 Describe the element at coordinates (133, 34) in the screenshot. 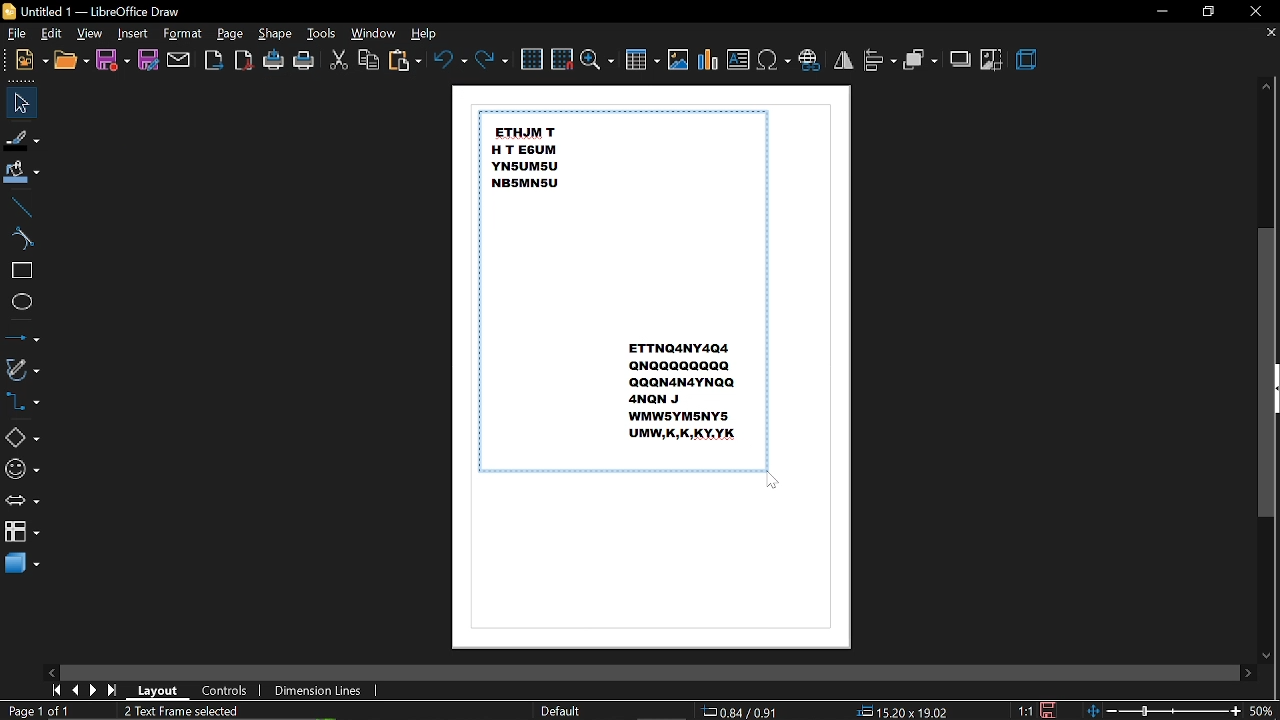

I see `insert` at that location.